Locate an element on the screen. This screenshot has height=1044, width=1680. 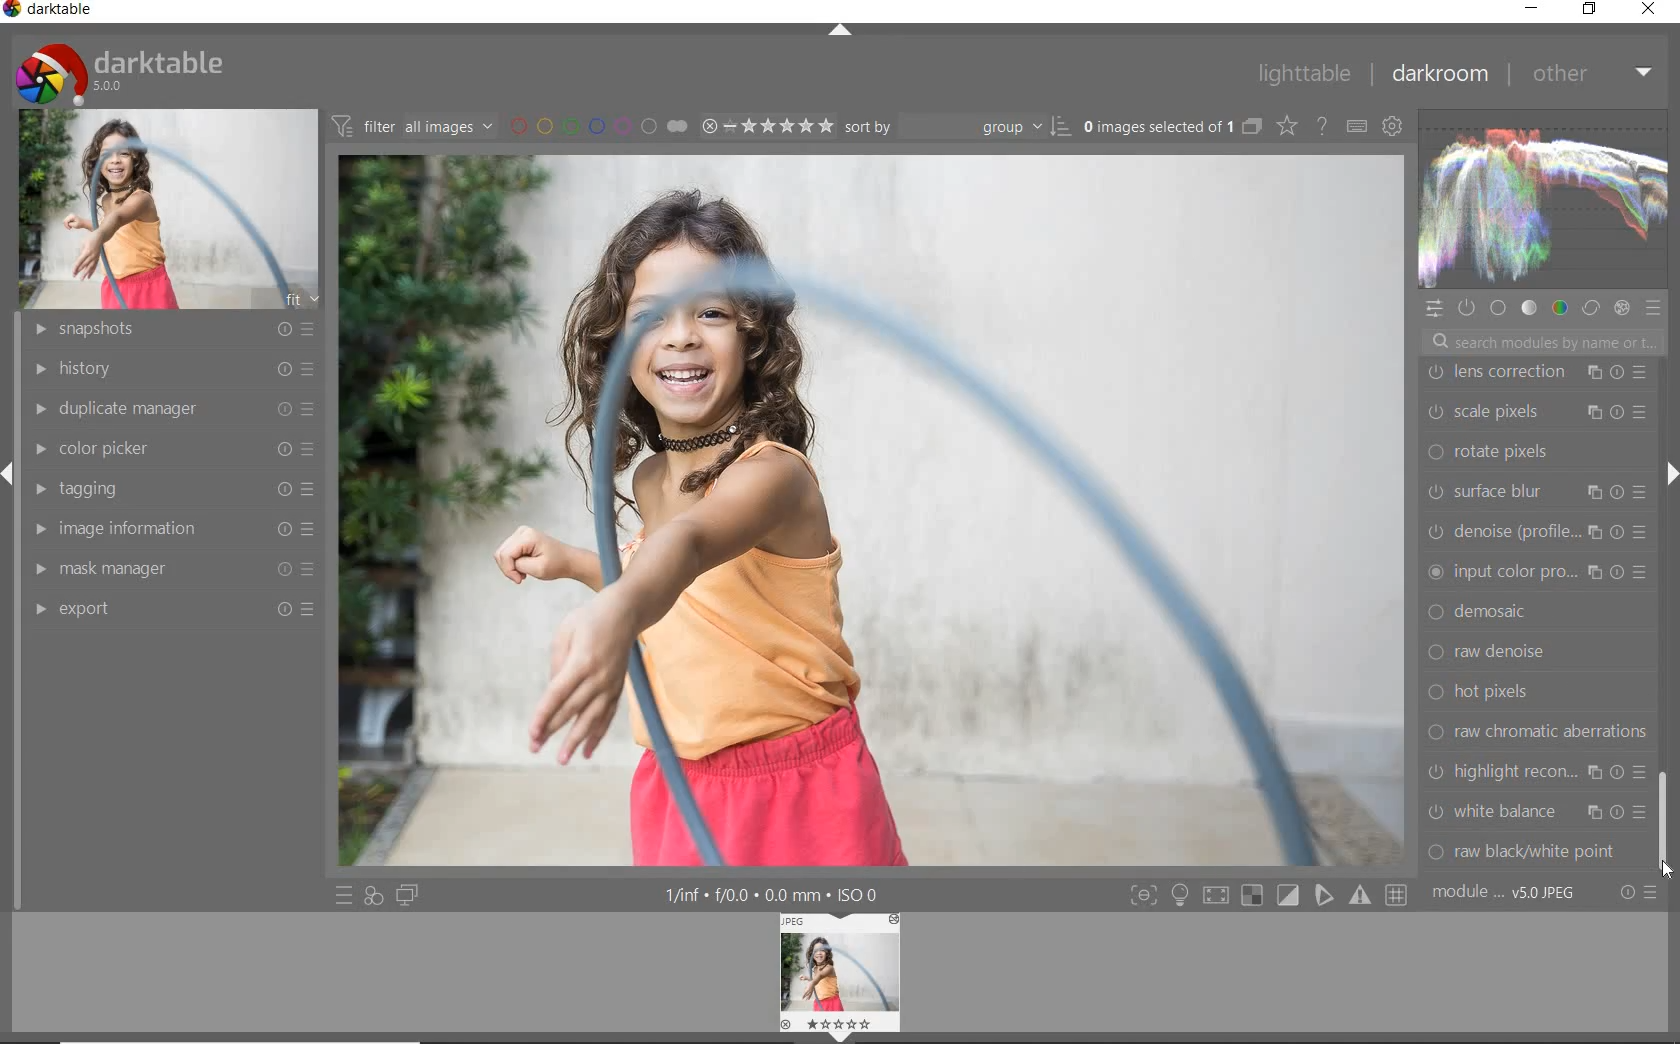
lowlight vision is located at coordinates (1537, 776).